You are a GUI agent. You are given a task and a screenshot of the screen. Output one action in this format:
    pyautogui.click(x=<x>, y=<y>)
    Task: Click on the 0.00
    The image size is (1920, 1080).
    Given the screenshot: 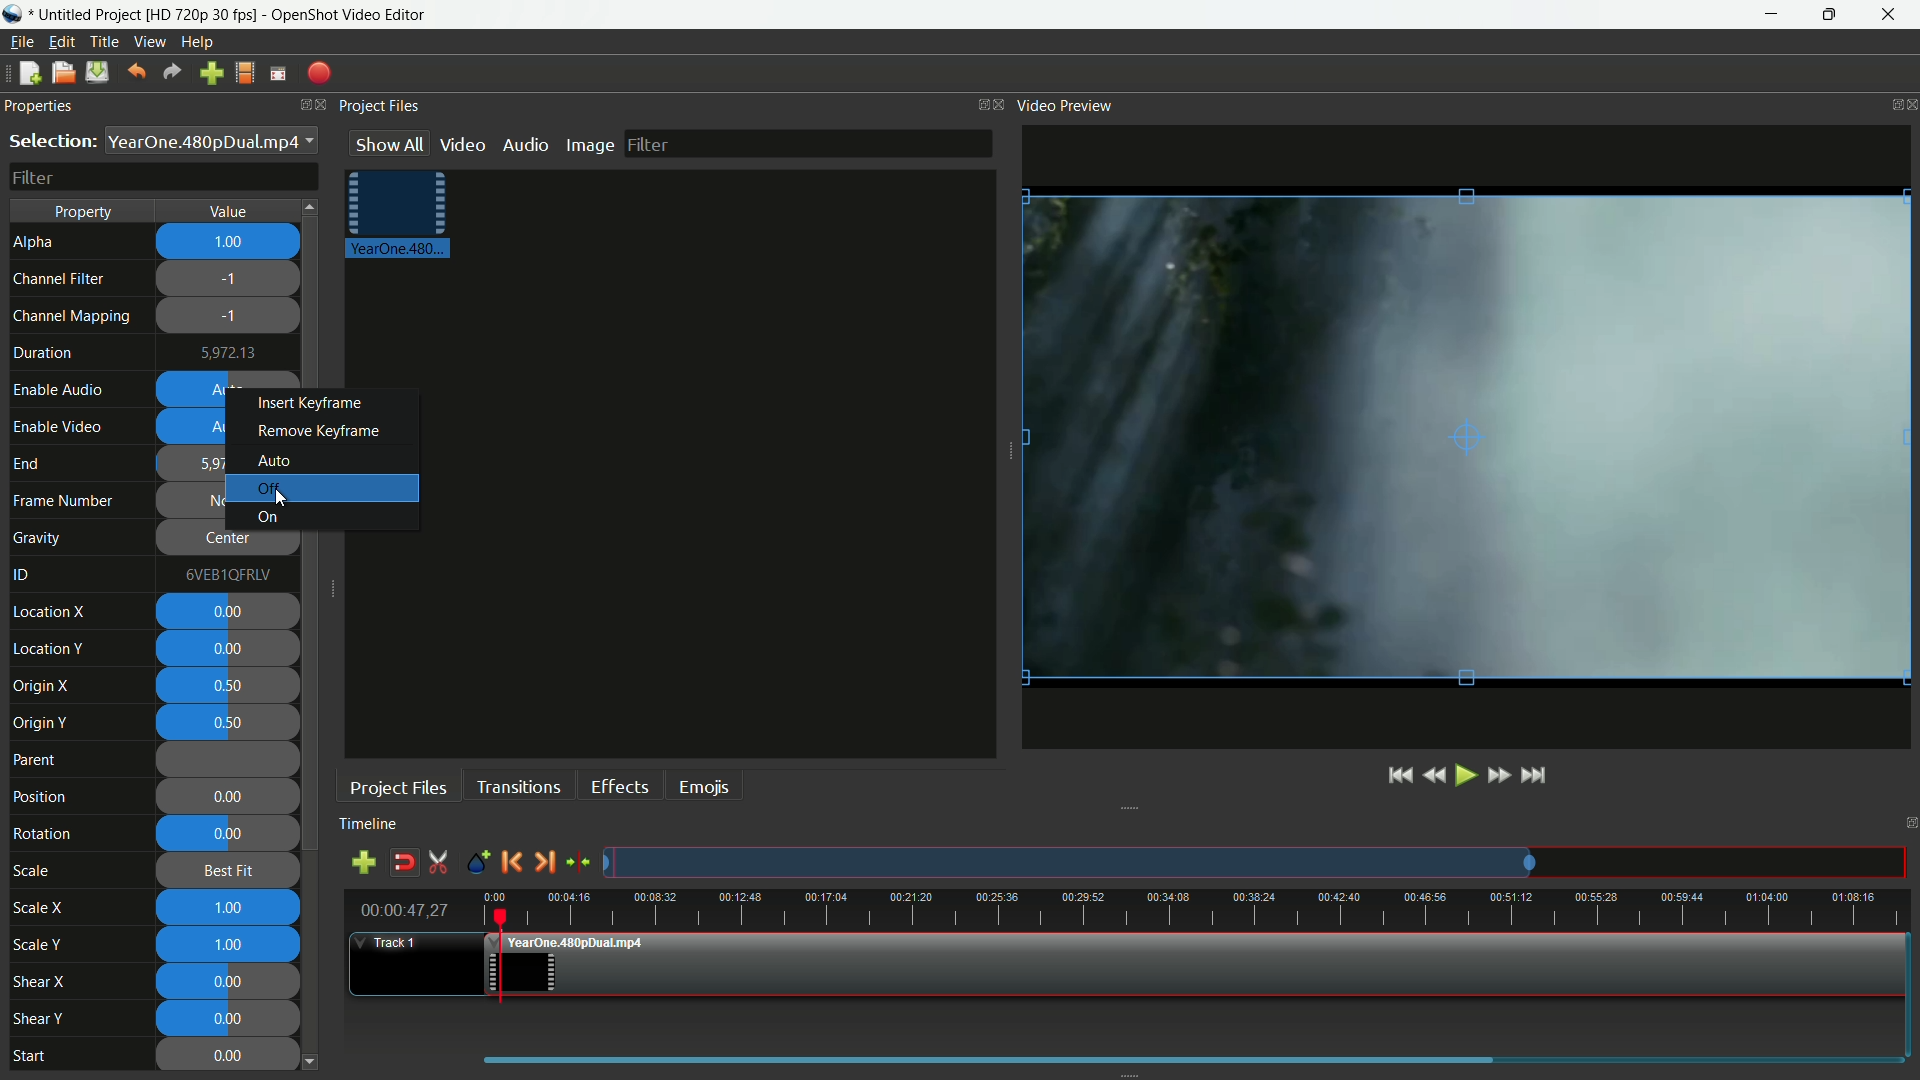 What is the action you would take?
    pyautogui.click(x=230, y=649)
    